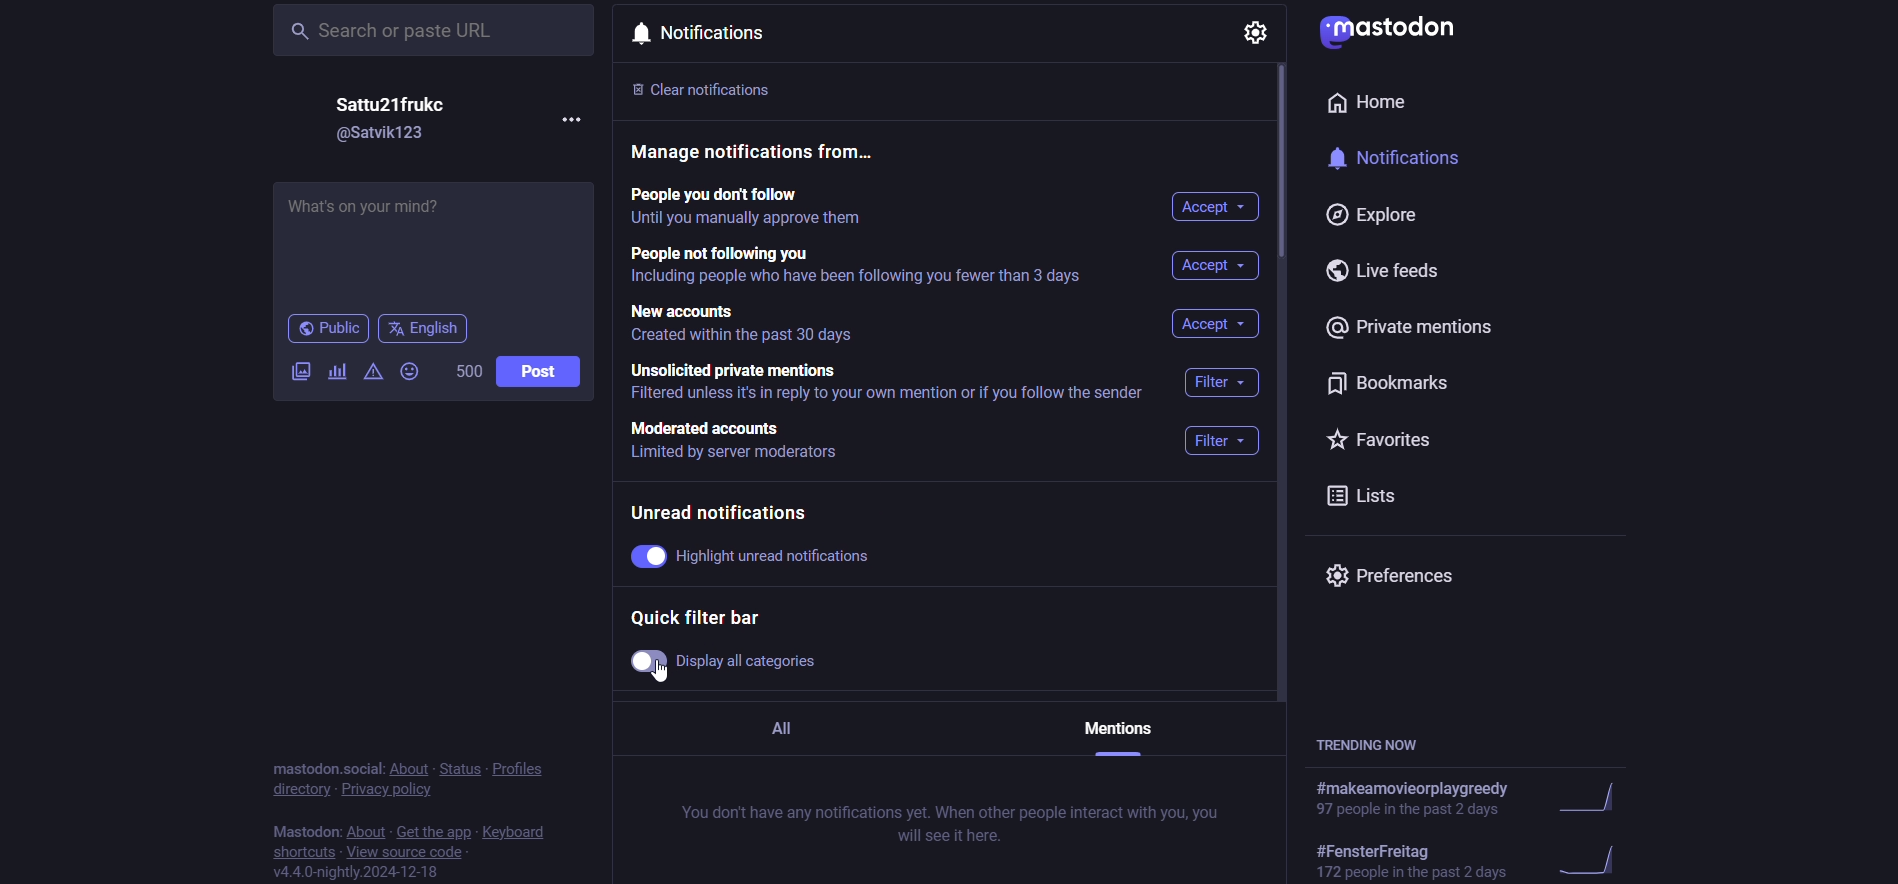  What do you see at coordinates (1394, 385) in the screenshot?
I see `Bookmarks` at bounding box center [1394, 385].